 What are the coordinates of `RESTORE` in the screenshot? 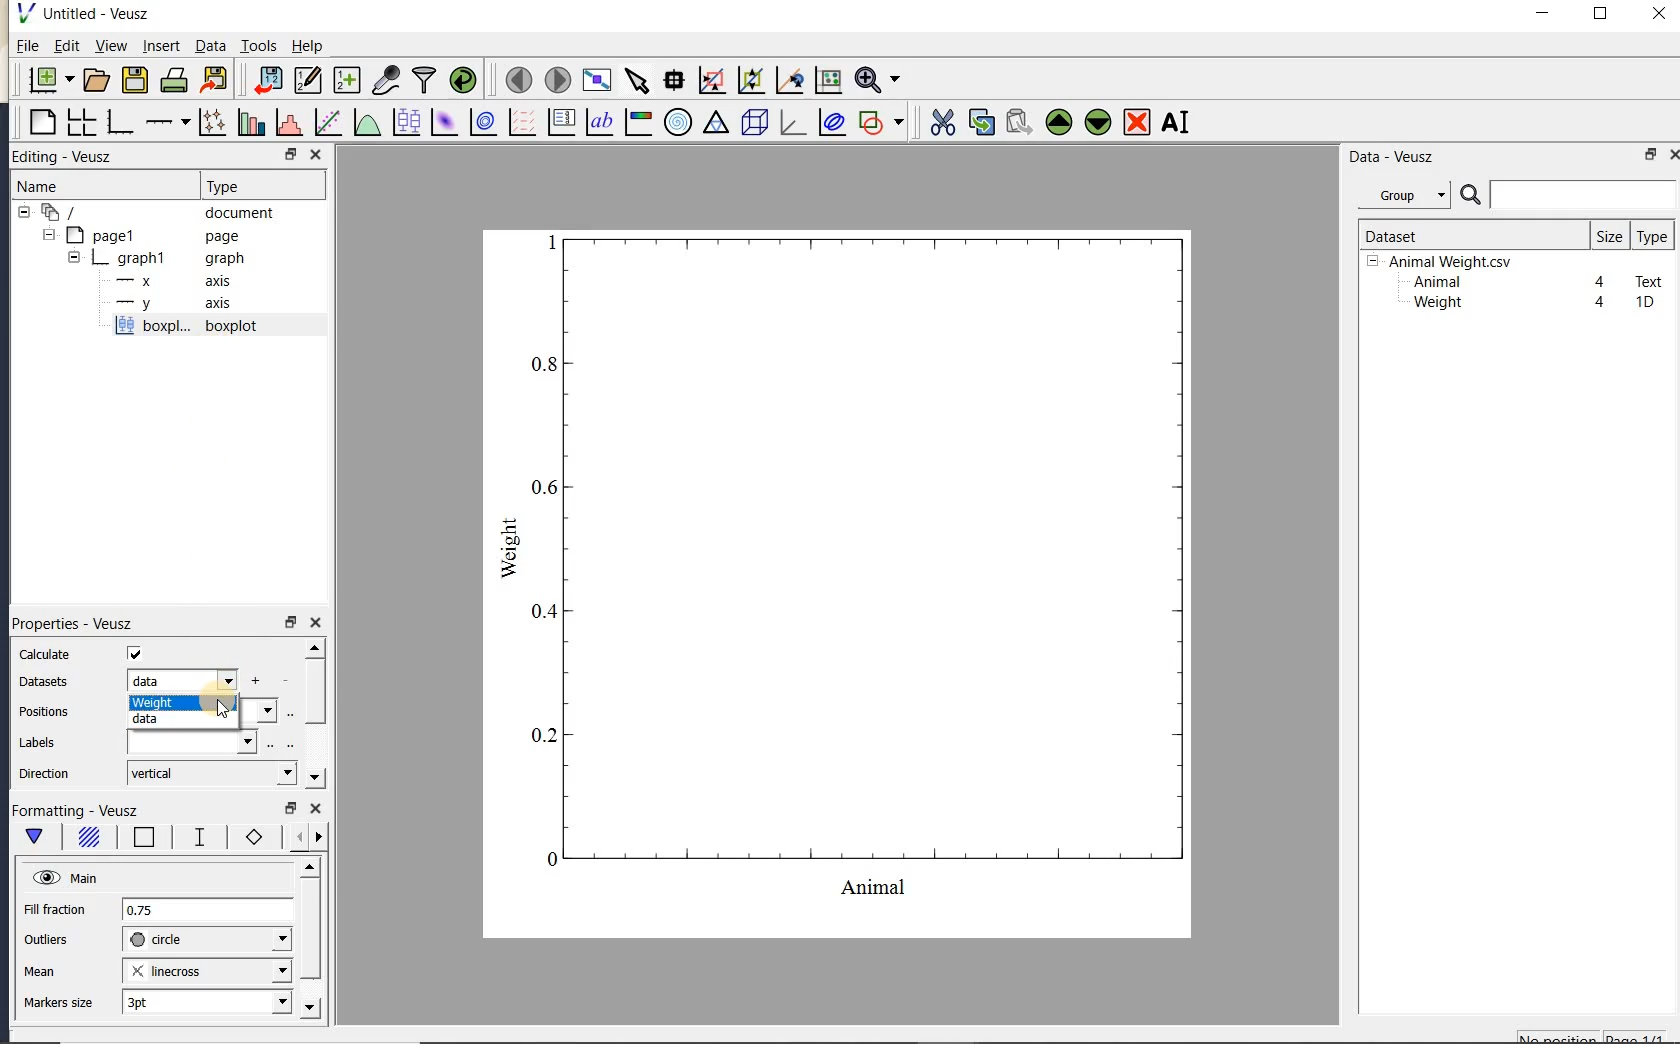 It's located at (287, 151).